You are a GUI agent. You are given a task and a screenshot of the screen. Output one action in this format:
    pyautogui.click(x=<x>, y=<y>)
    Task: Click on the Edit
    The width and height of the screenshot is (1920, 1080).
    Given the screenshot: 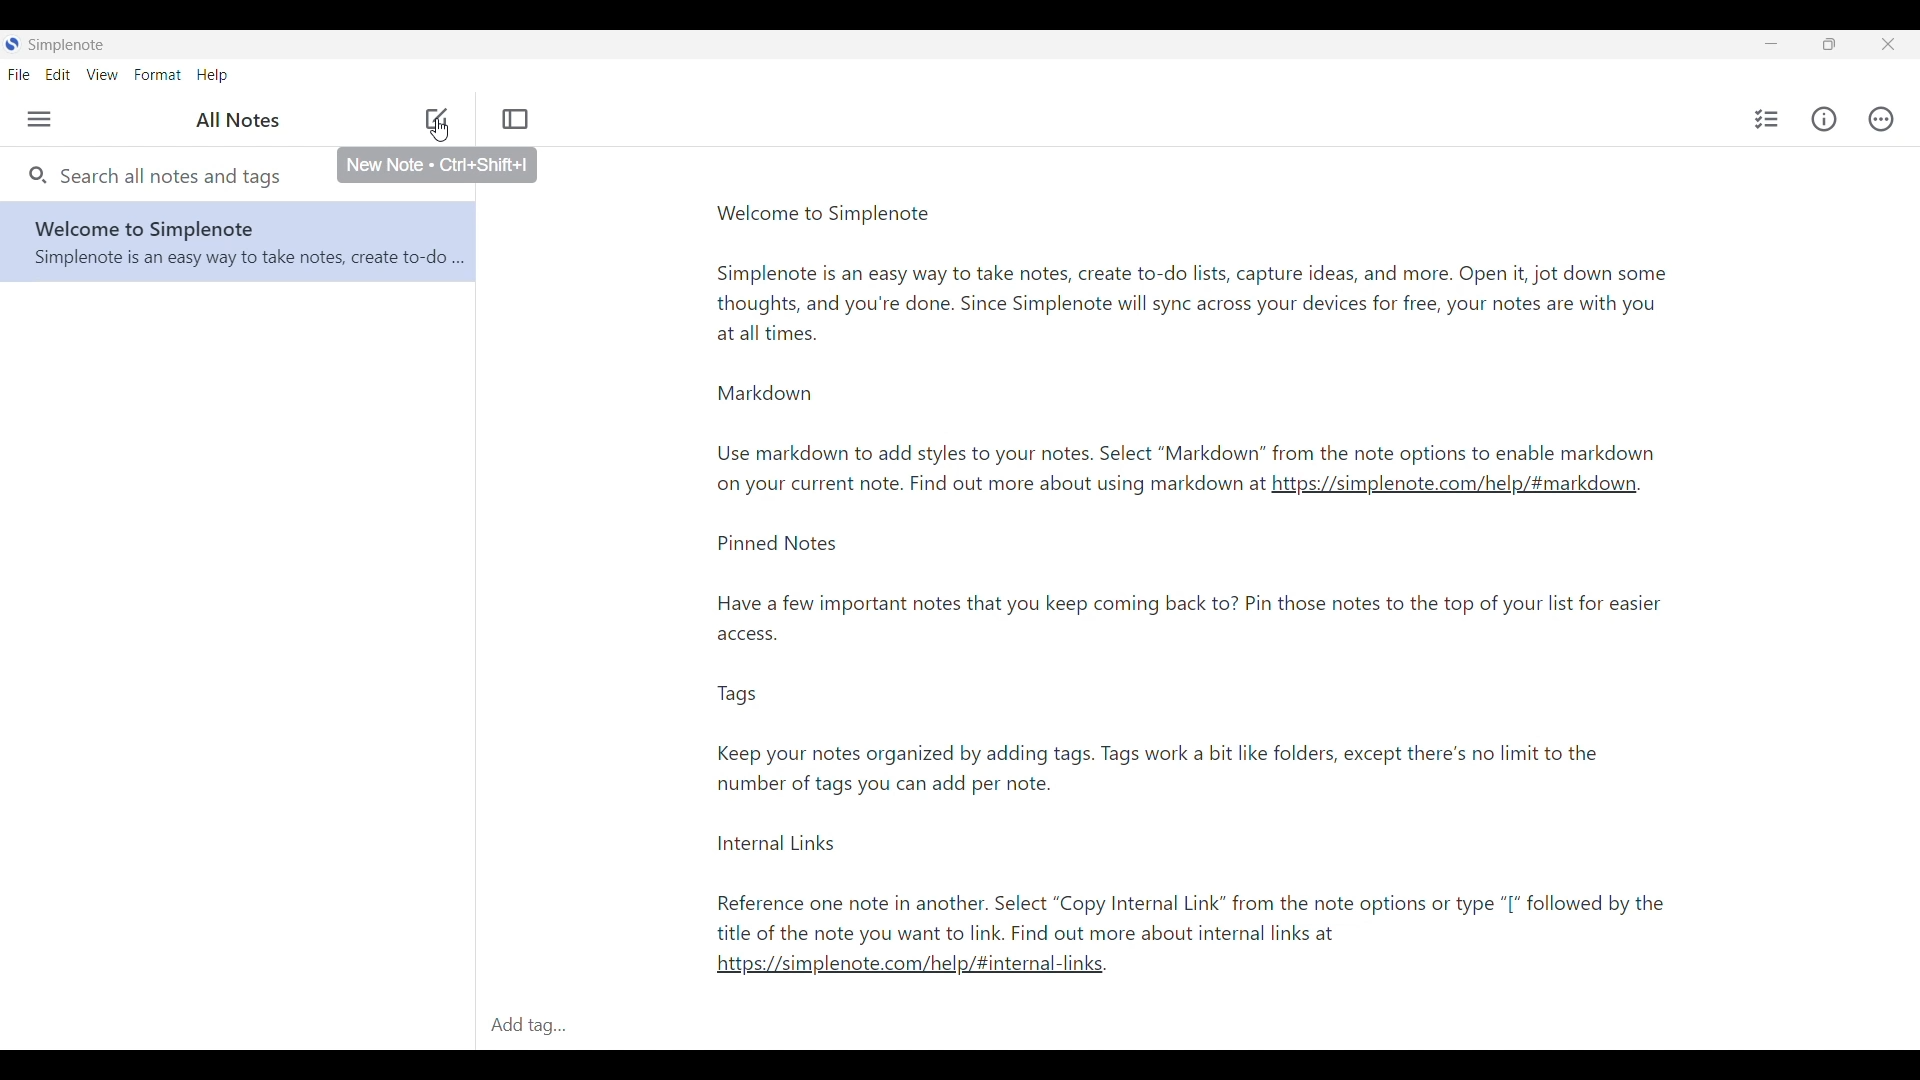 What is the action you would take?
    pyautogui.click(x=57, y=74)
    